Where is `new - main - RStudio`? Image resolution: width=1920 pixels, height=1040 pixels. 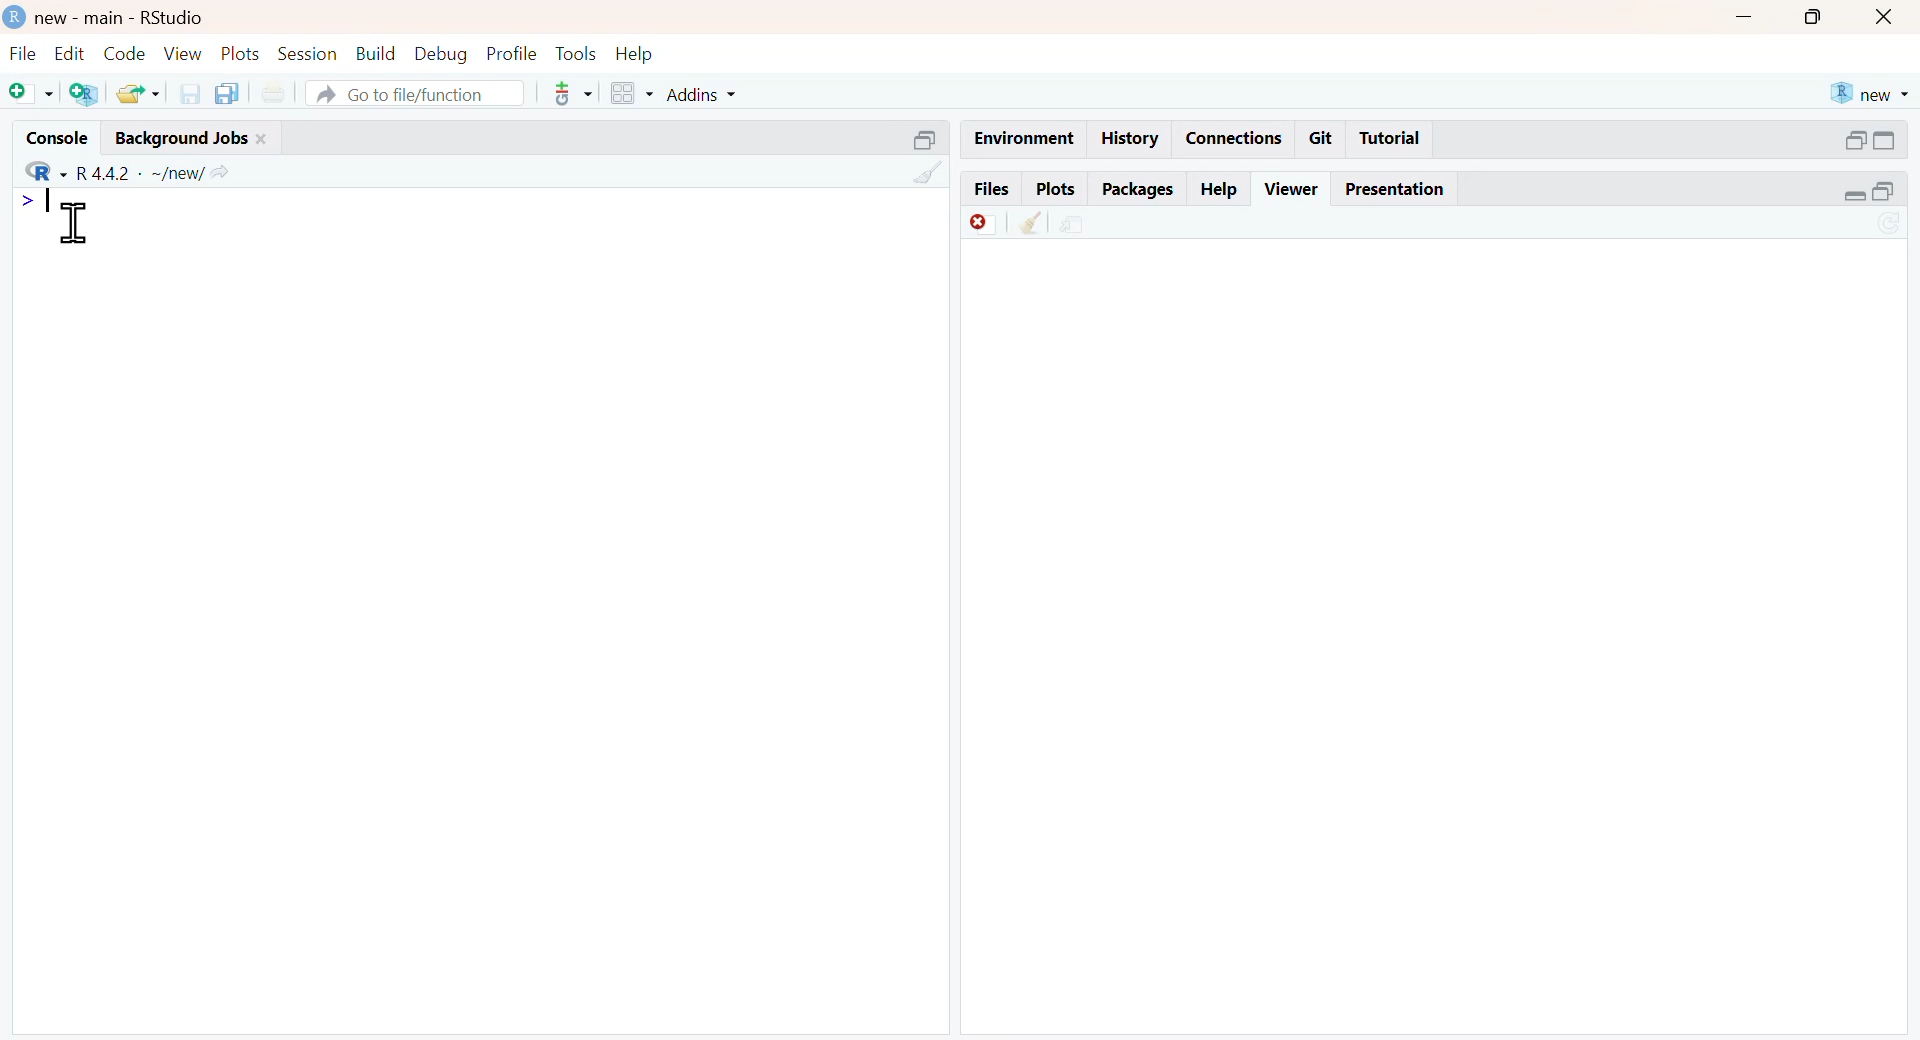
new - main - RStudio is located at coordinates (122, 19).